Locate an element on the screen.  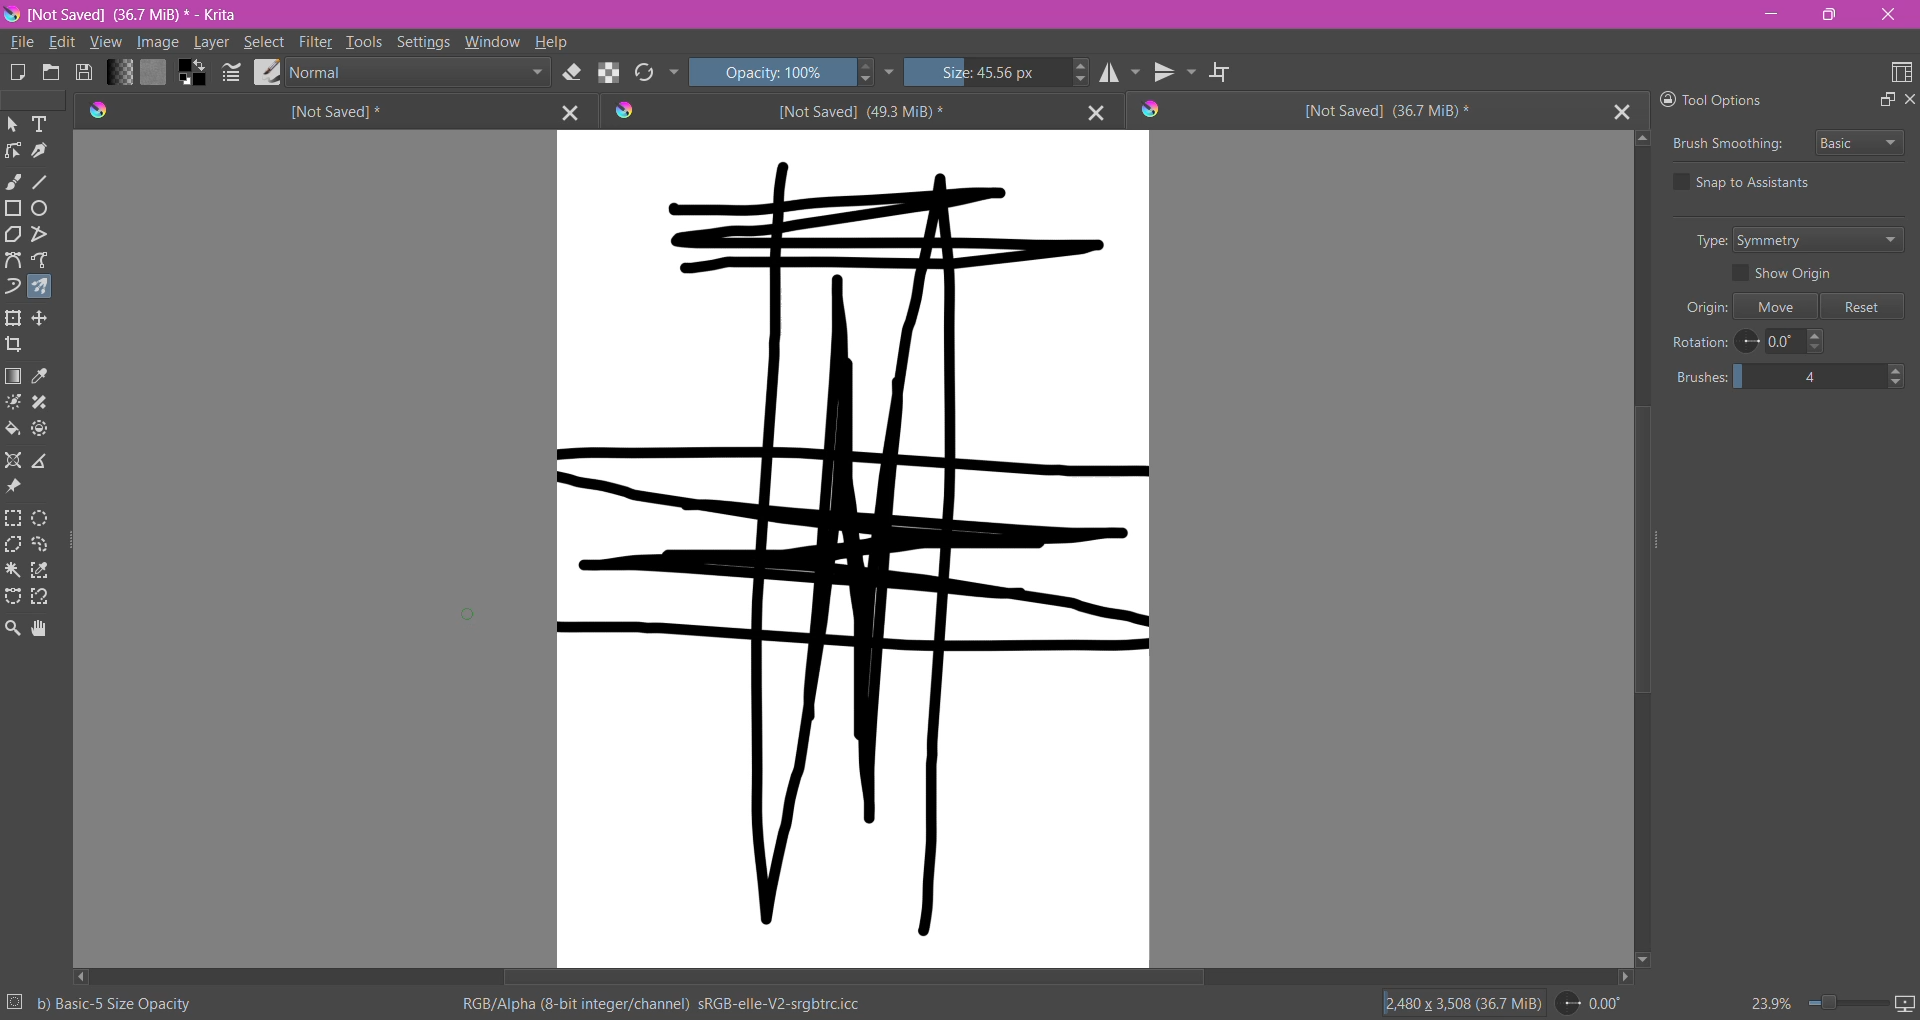
Fill a contagious area of color with a color, or a fill selection is located at coordinates (14, 429).